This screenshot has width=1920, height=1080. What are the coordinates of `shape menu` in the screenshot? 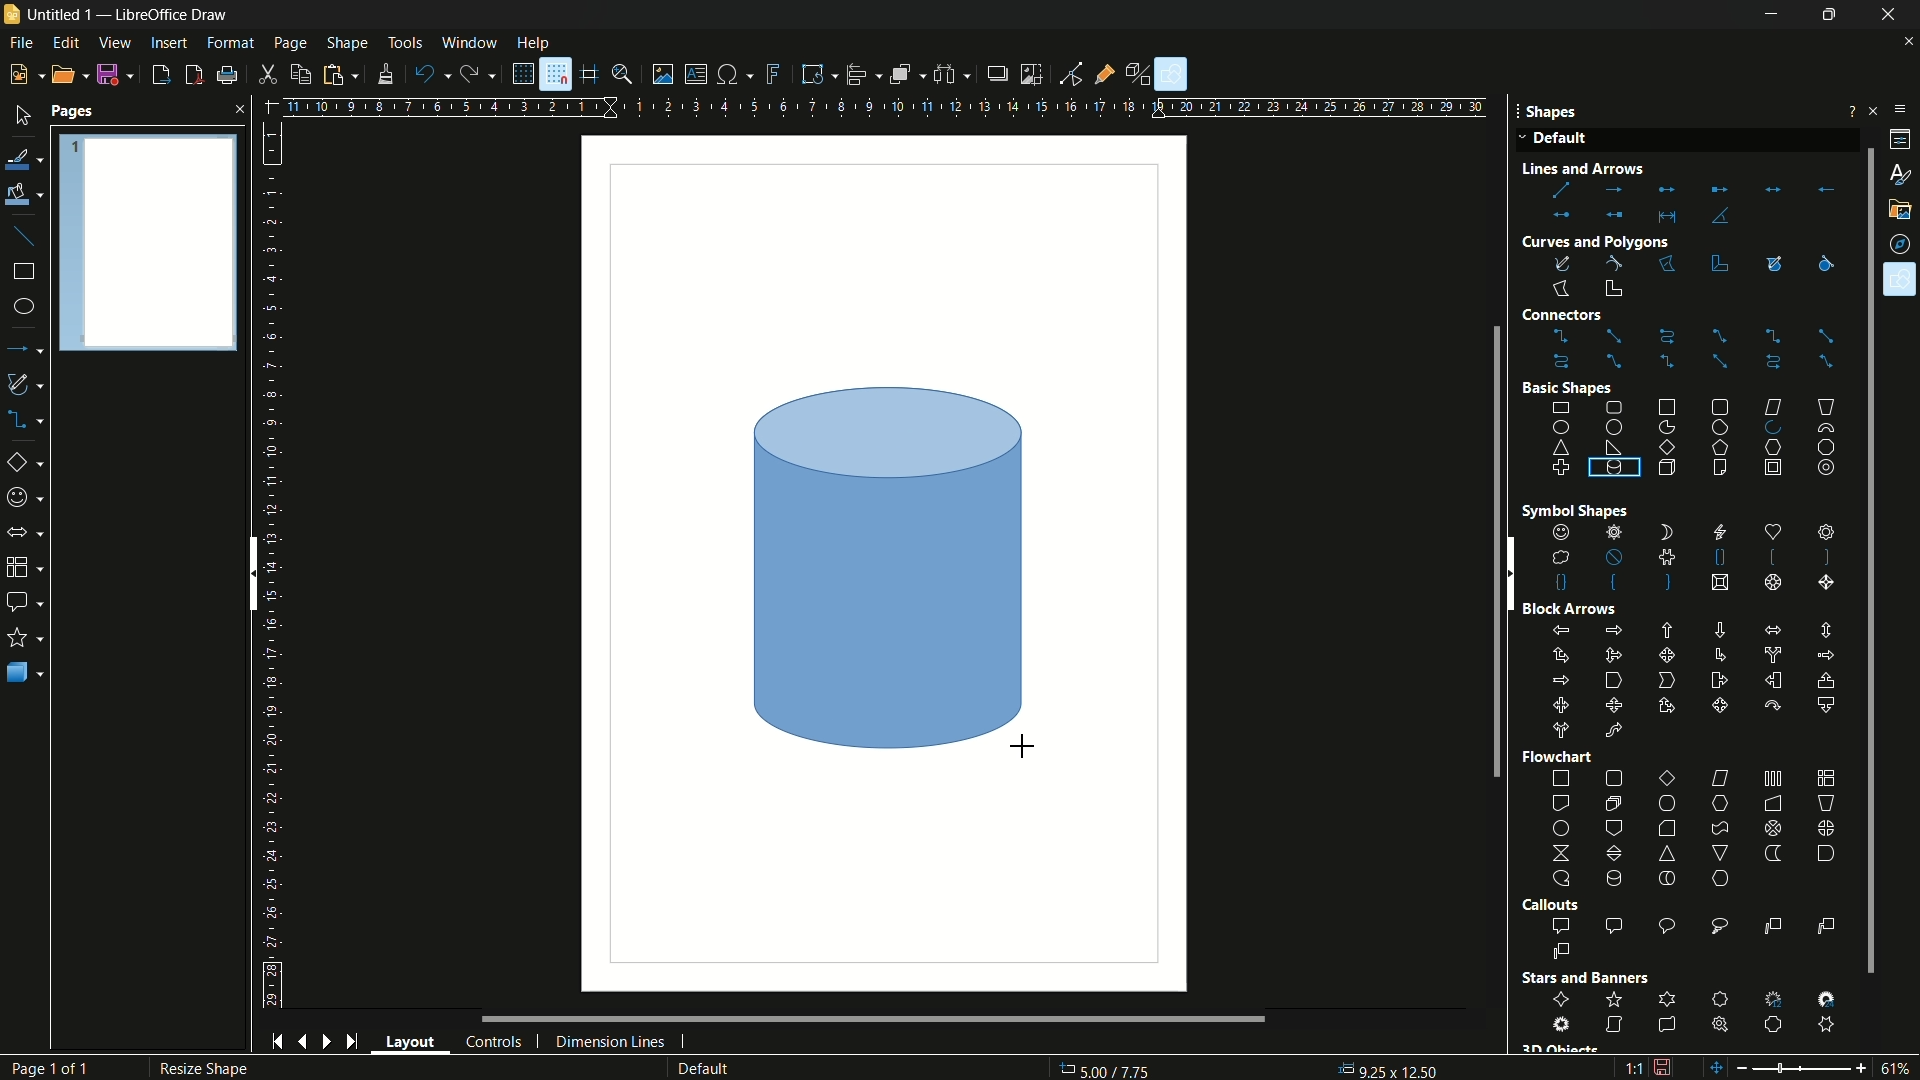 It's located at (349, 43).